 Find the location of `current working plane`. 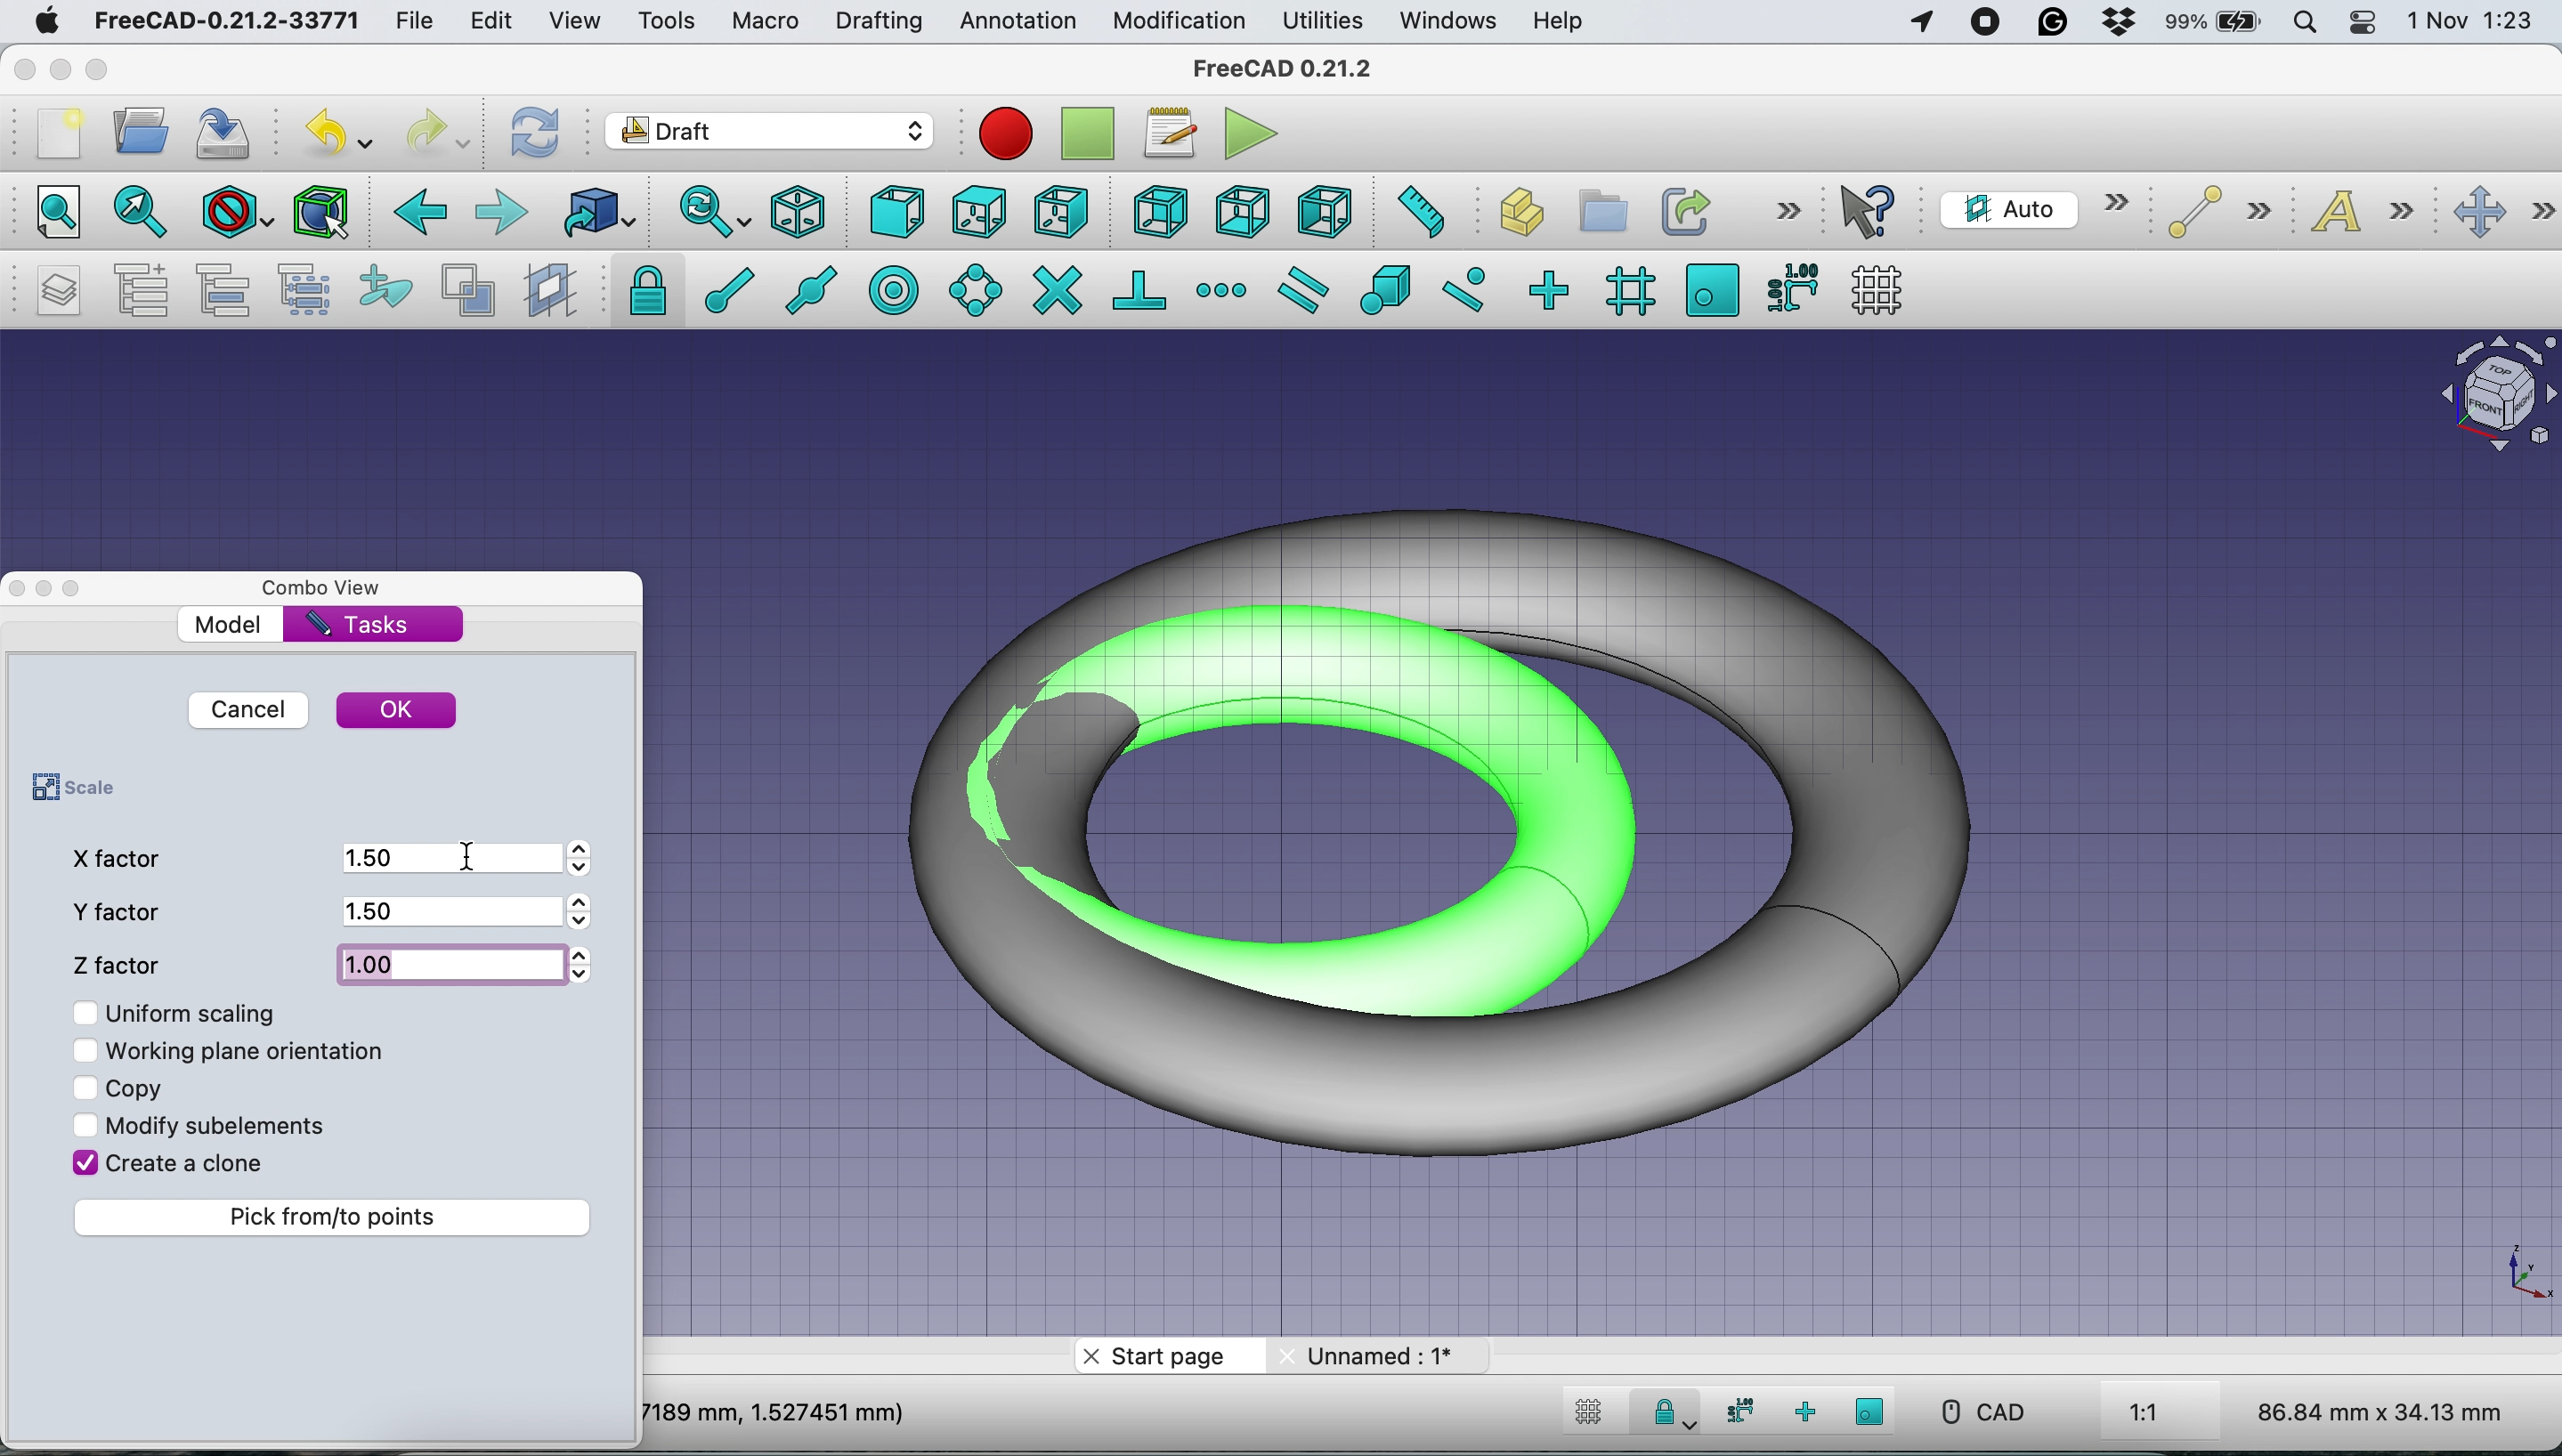

current working plane is located at coordinates (2033, 208).